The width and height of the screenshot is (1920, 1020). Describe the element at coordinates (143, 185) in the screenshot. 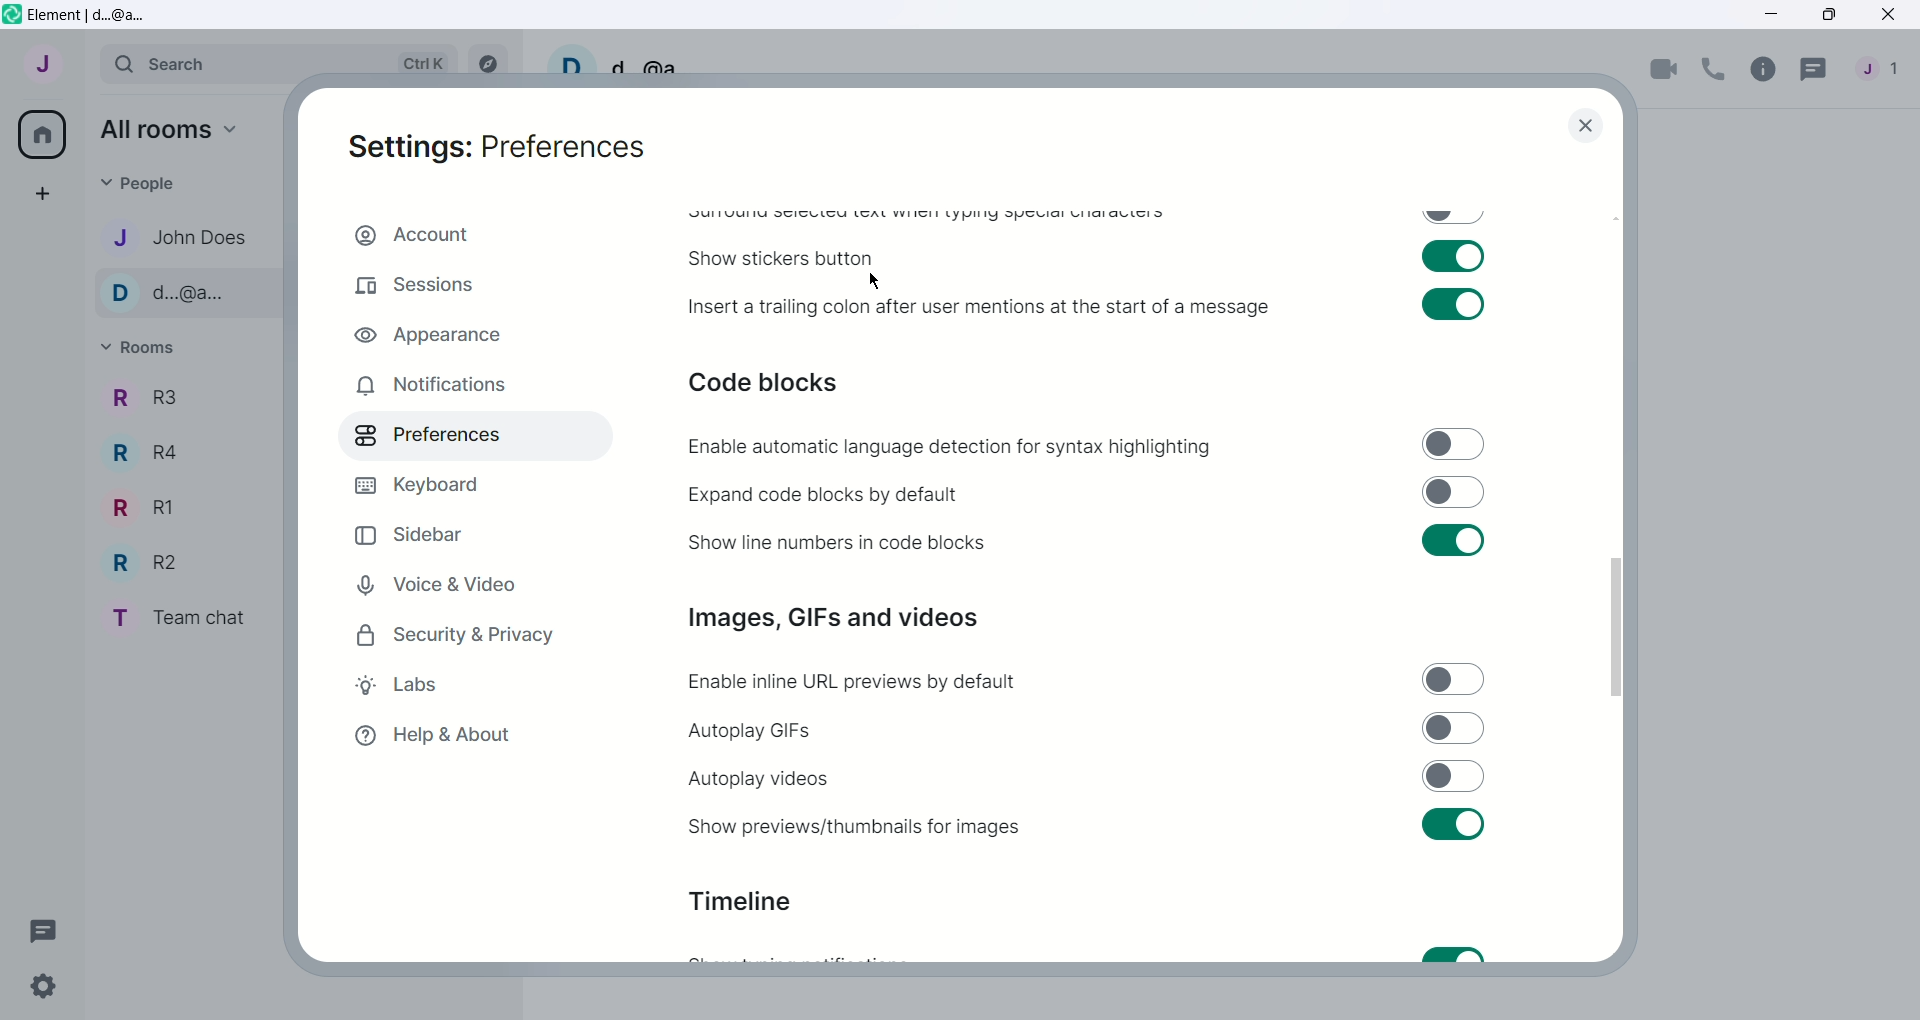

I see `People ` at that location.